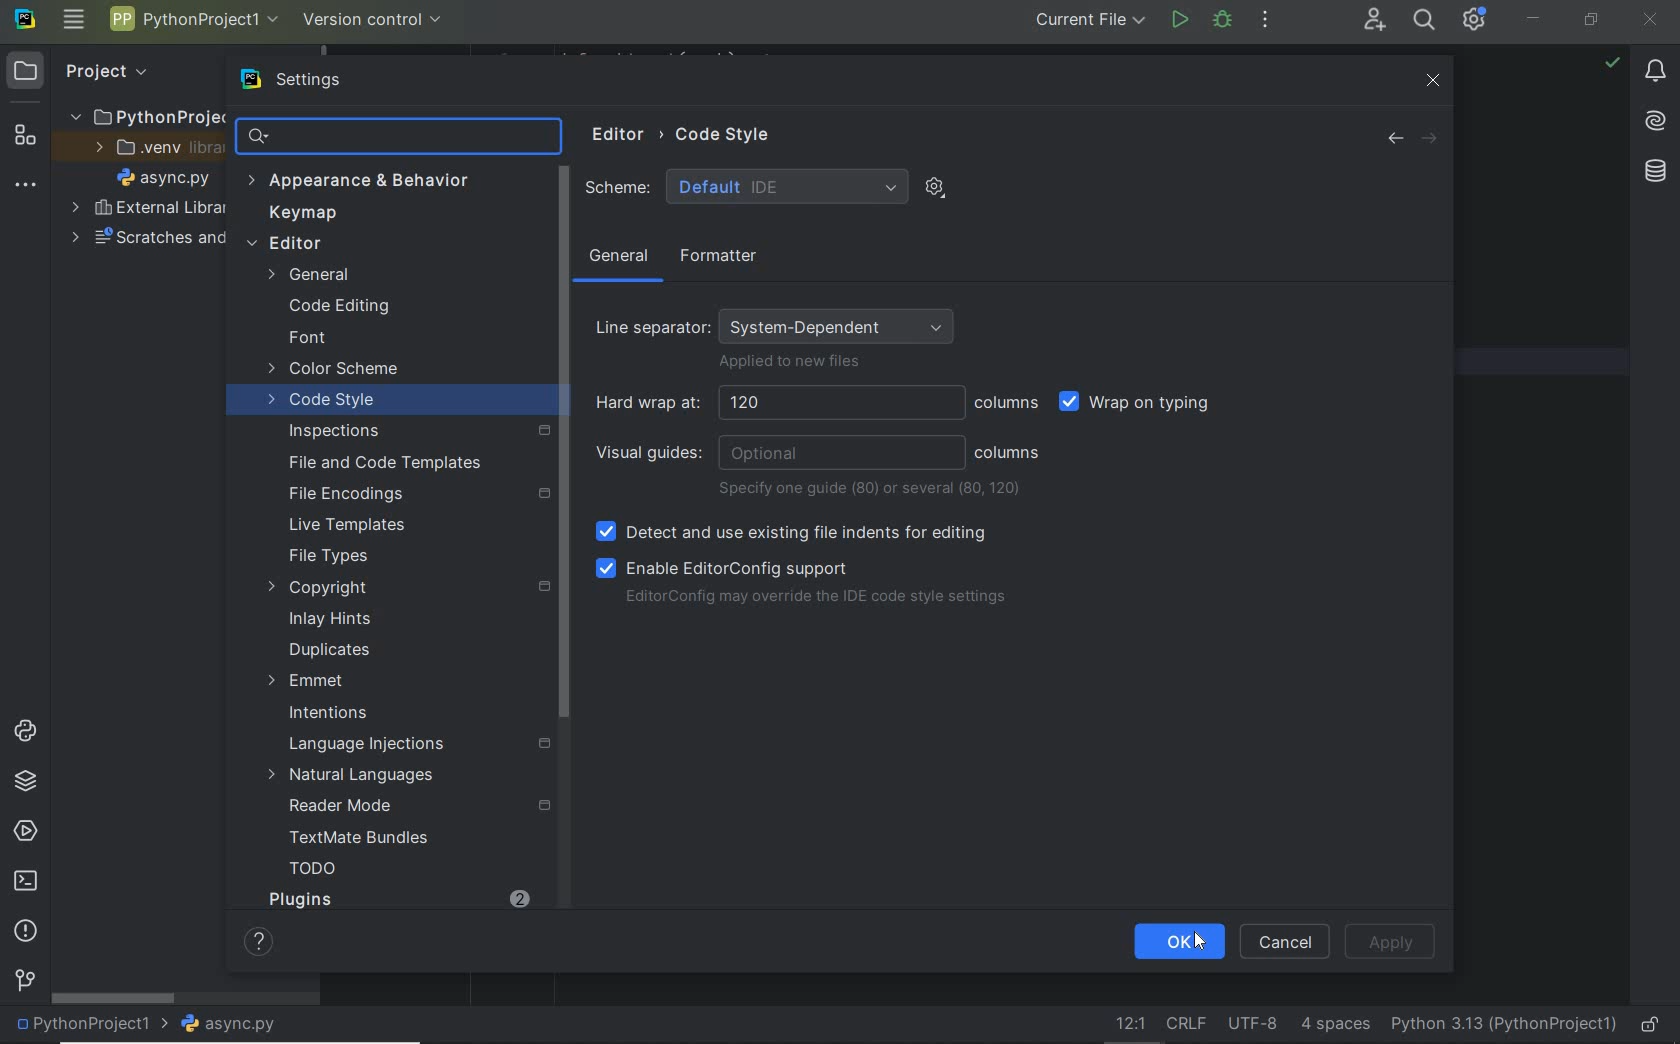 The width and height of the screenshot is (1680, 1044). Describe the element at coordinates (1141, 405) in the screenshot. I see `wrap on typing` at that location.